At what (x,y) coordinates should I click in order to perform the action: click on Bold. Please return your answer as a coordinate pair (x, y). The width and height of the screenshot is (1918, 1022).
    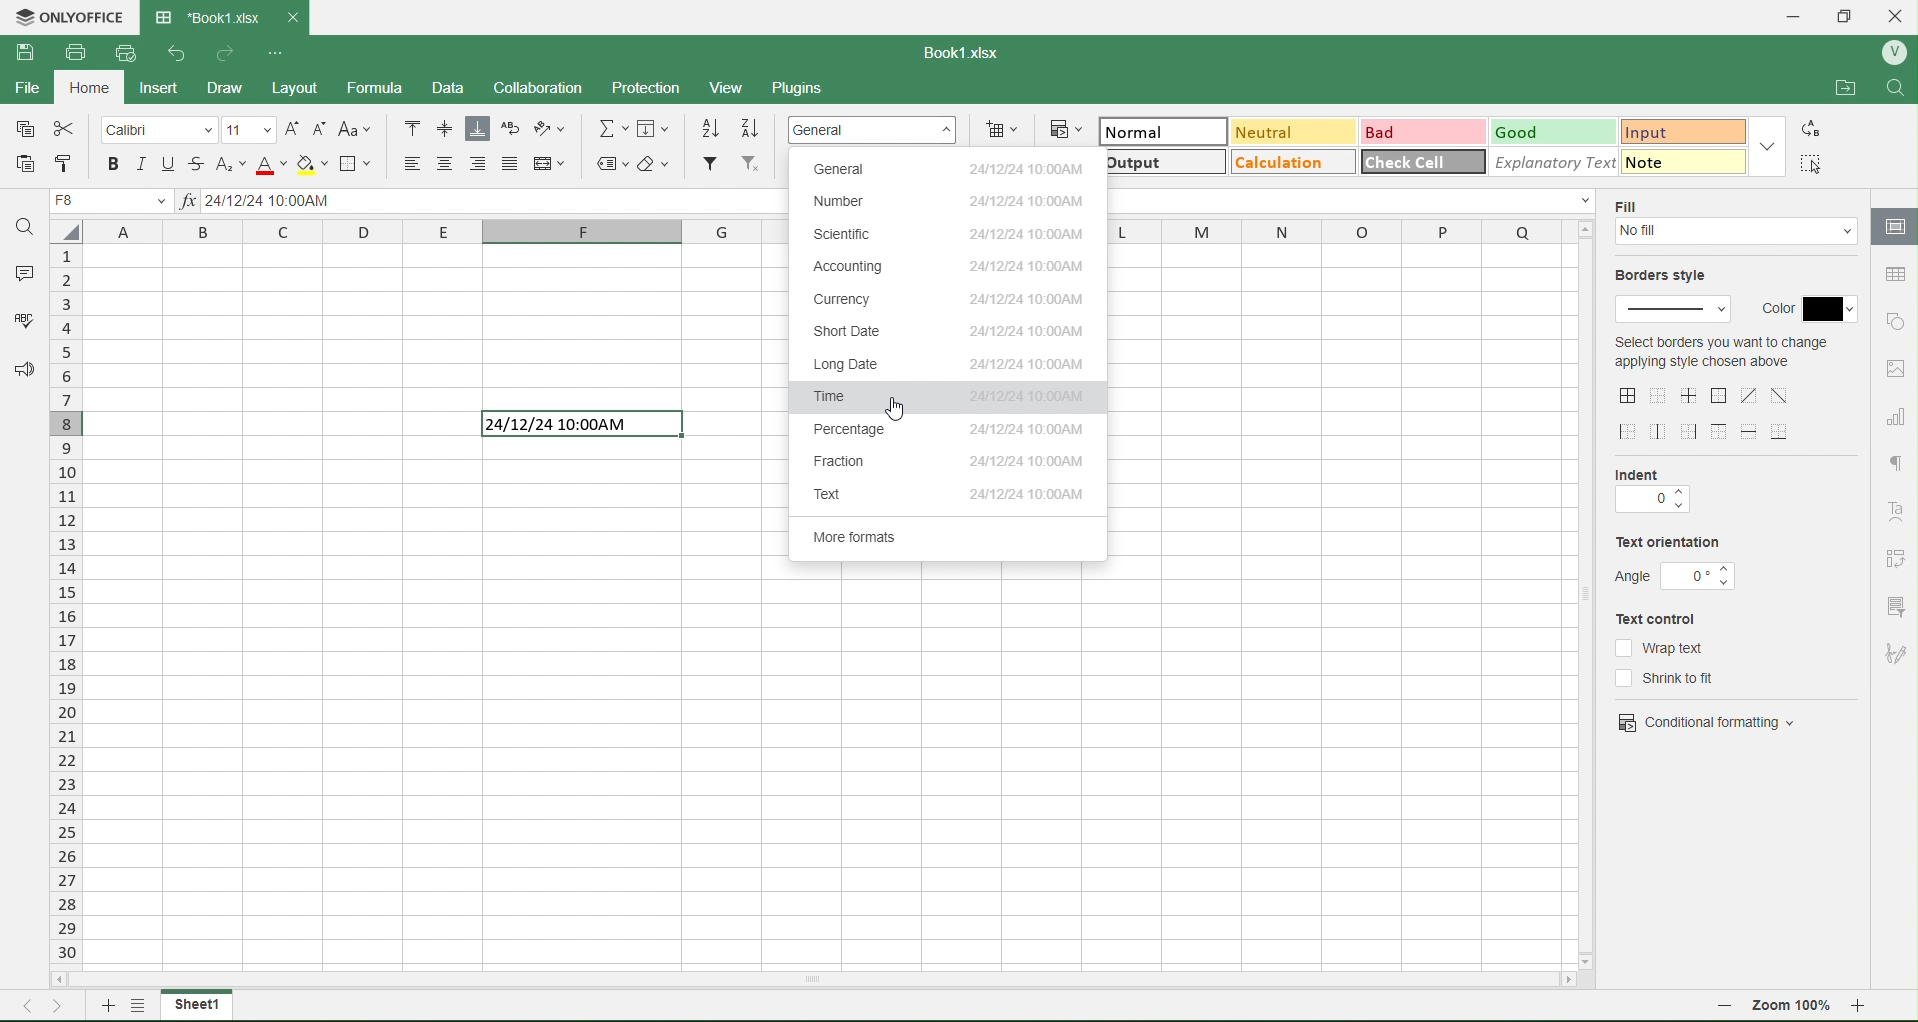
    Looking at the image, I should click on (114, 164).